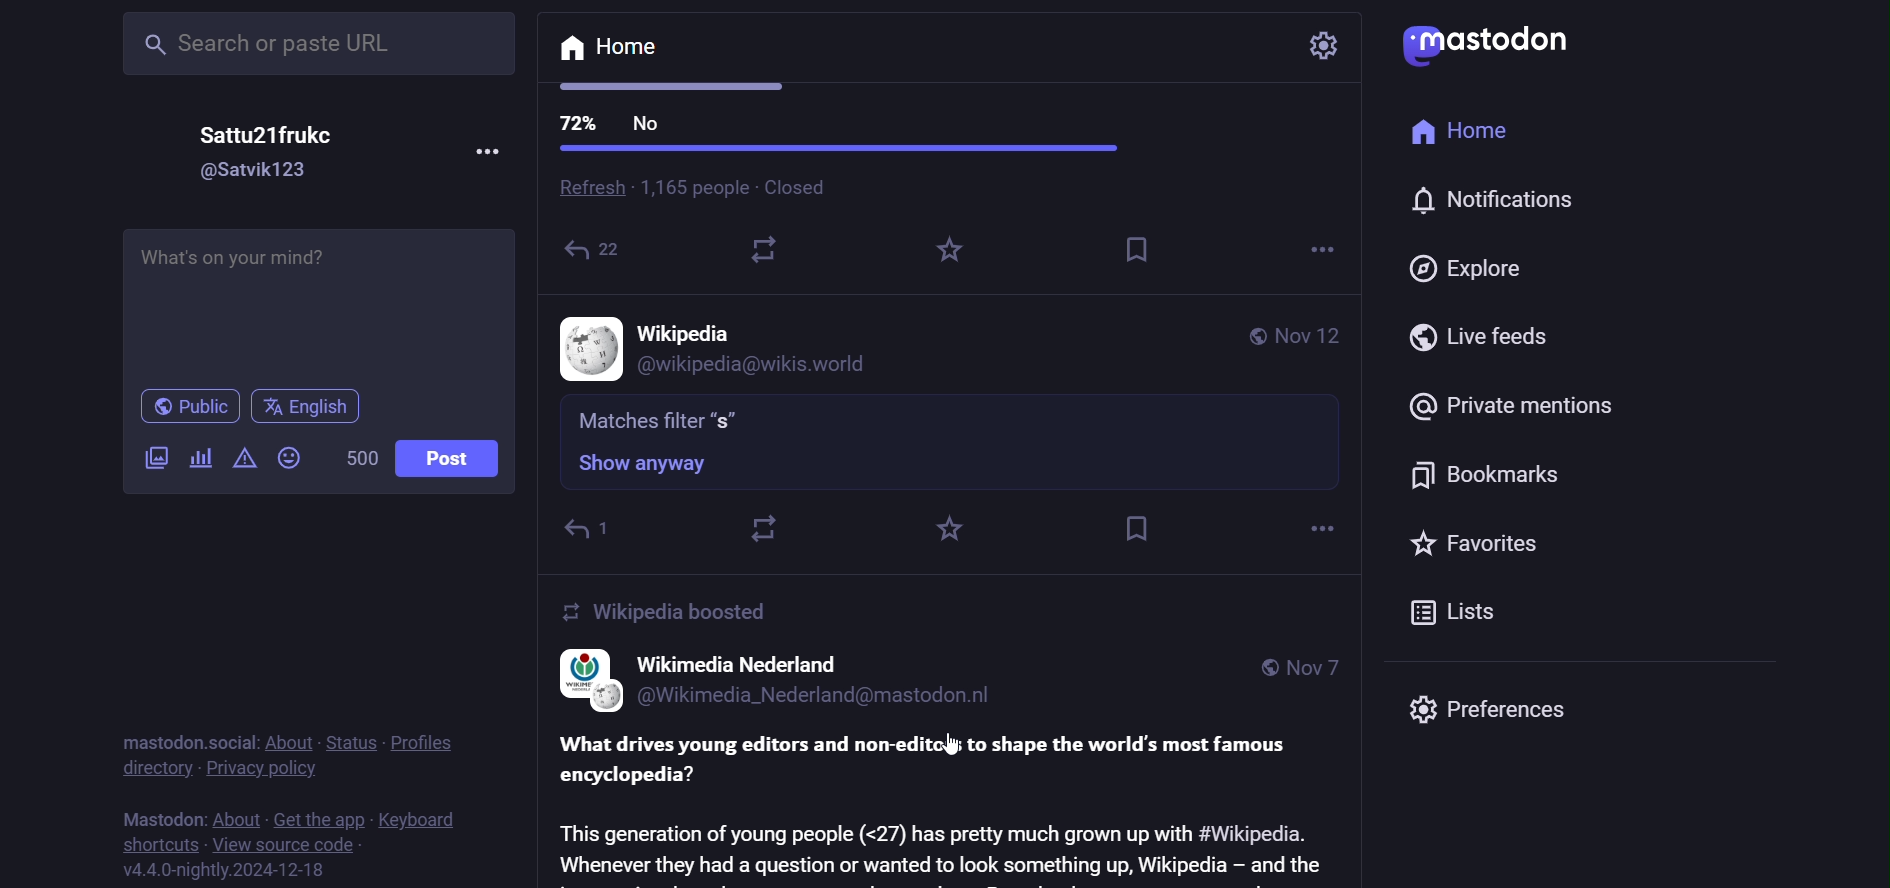  What do you see at coordinates (235, 873) in the screenshot?
I see `version` at bounding box center [235, 873].